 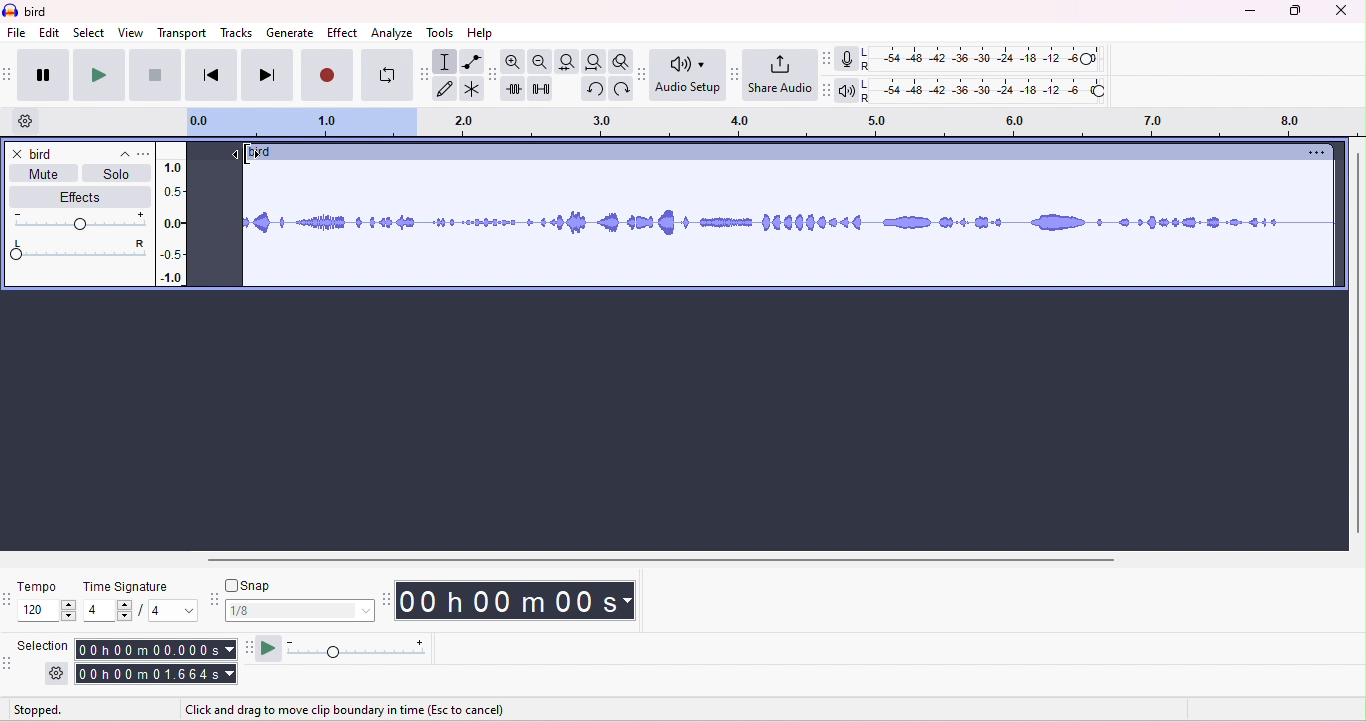 I want to click on time, so click(x=523, y=600).